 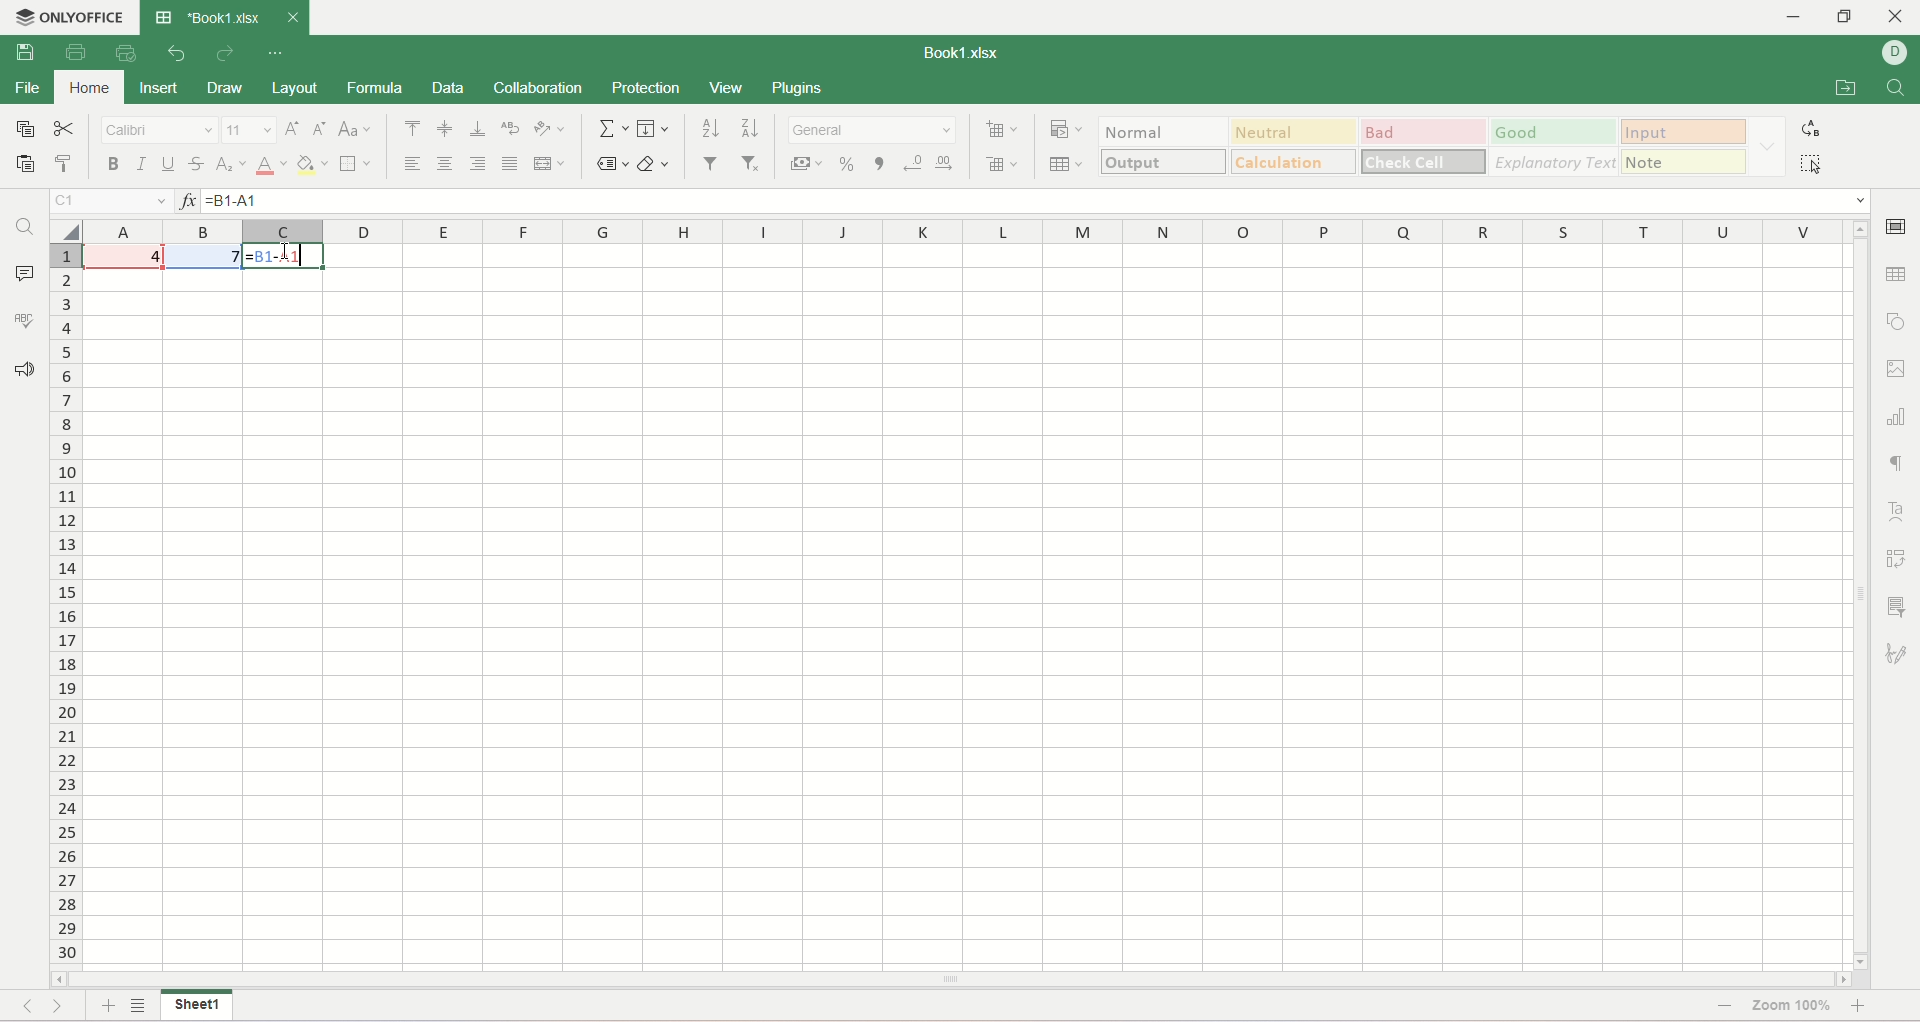 I want to click on paste, so click(x=69, y=164).